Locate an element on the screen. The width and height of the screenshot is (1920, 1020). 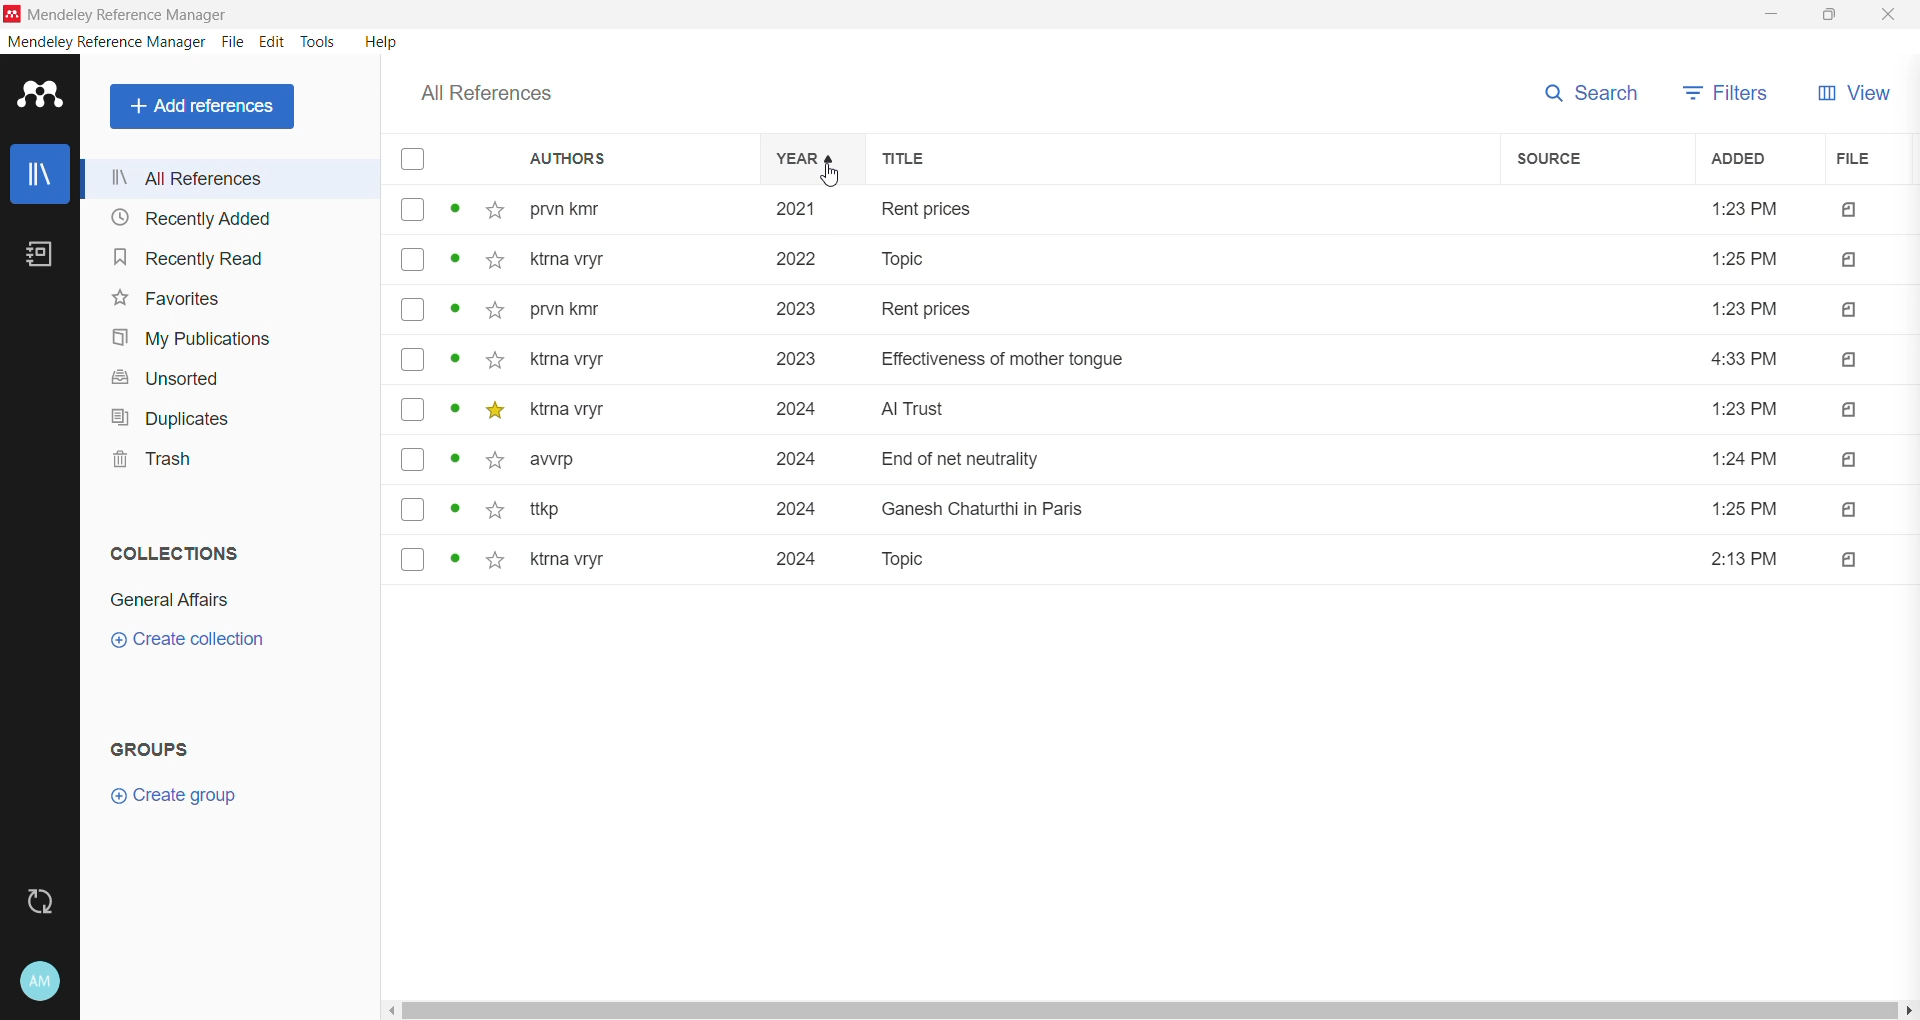
authors is located at coordinates (569, 157).